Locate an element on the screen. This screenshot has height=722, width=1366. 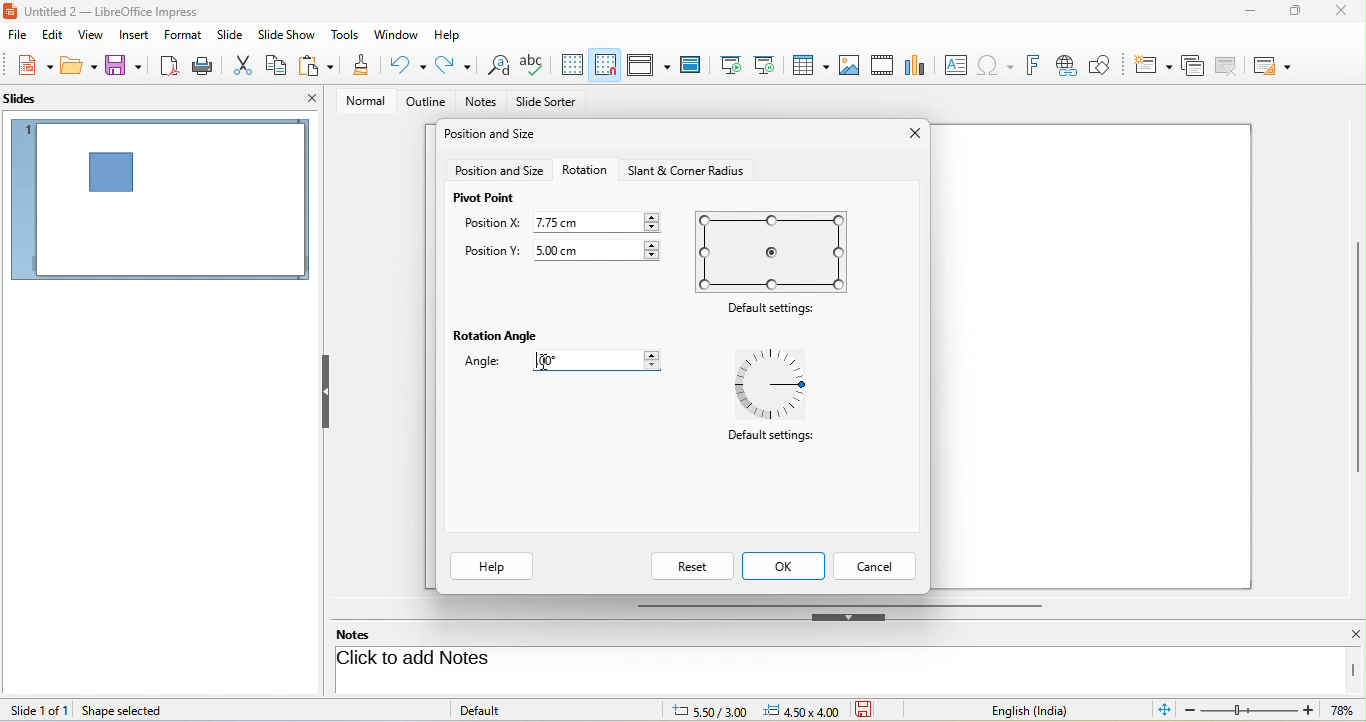
7.75 cm is located at coordinates (599, 221).